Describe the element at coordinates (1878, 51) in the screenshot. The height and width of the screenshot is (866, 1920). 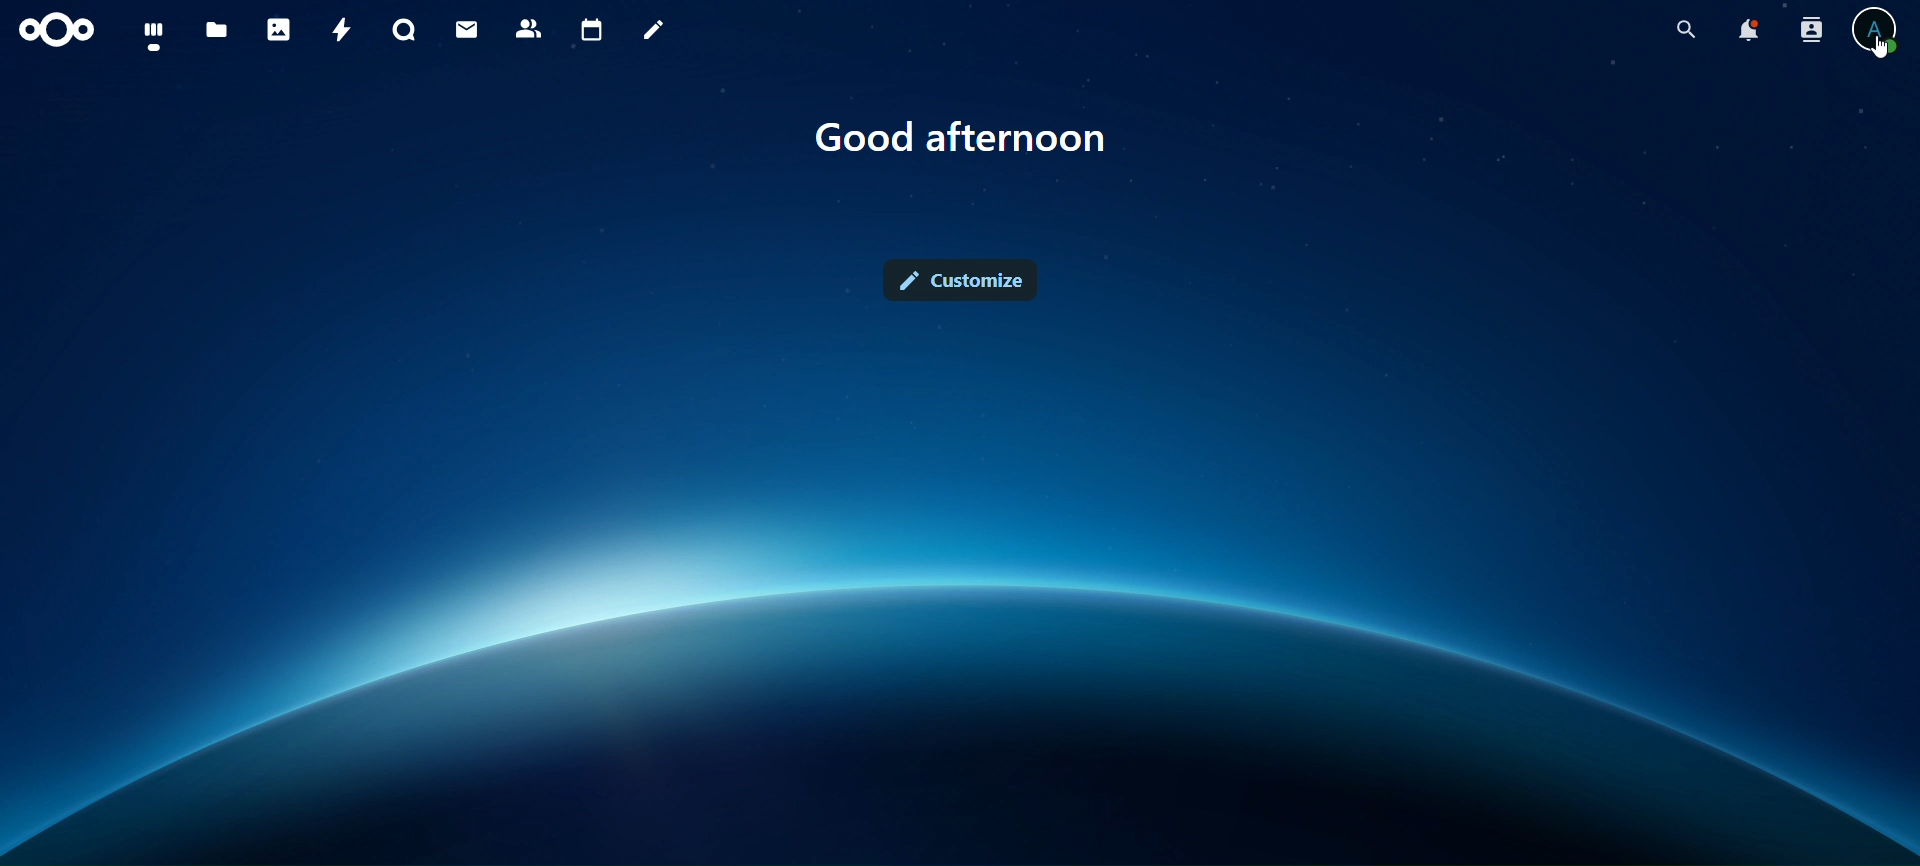
I see `Cursor` at that location.